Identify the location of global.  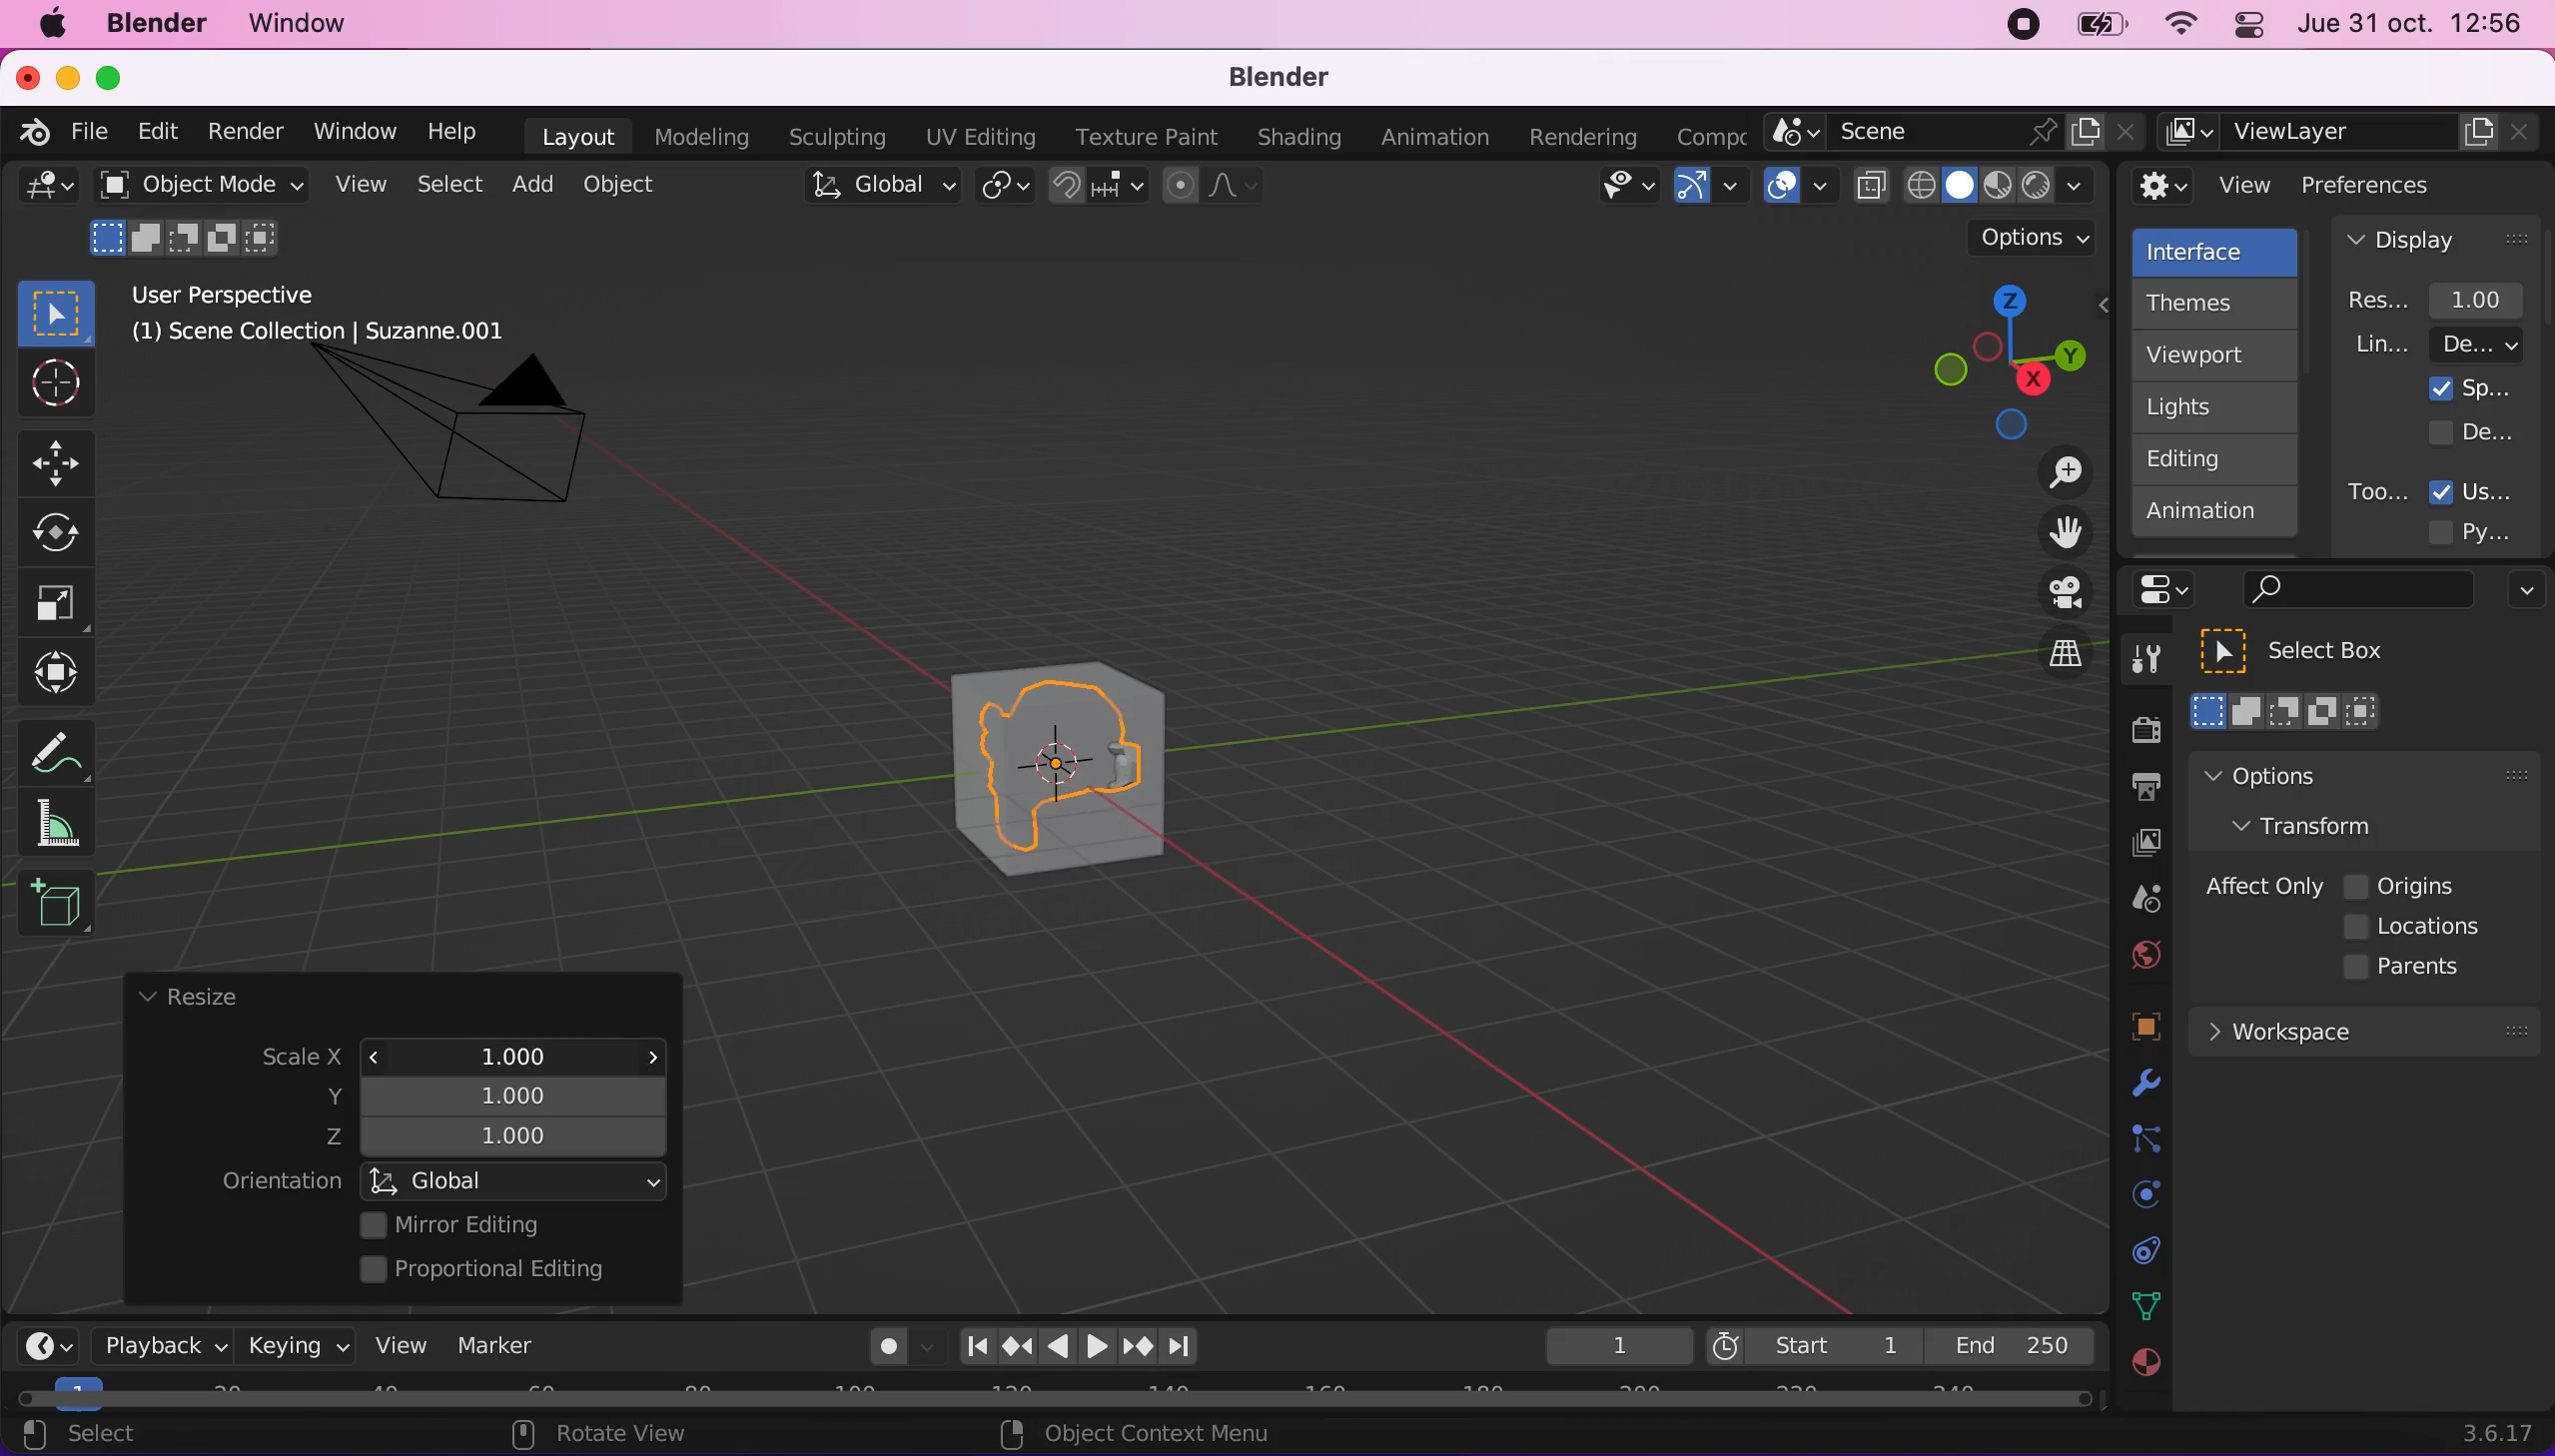
(877, 189).